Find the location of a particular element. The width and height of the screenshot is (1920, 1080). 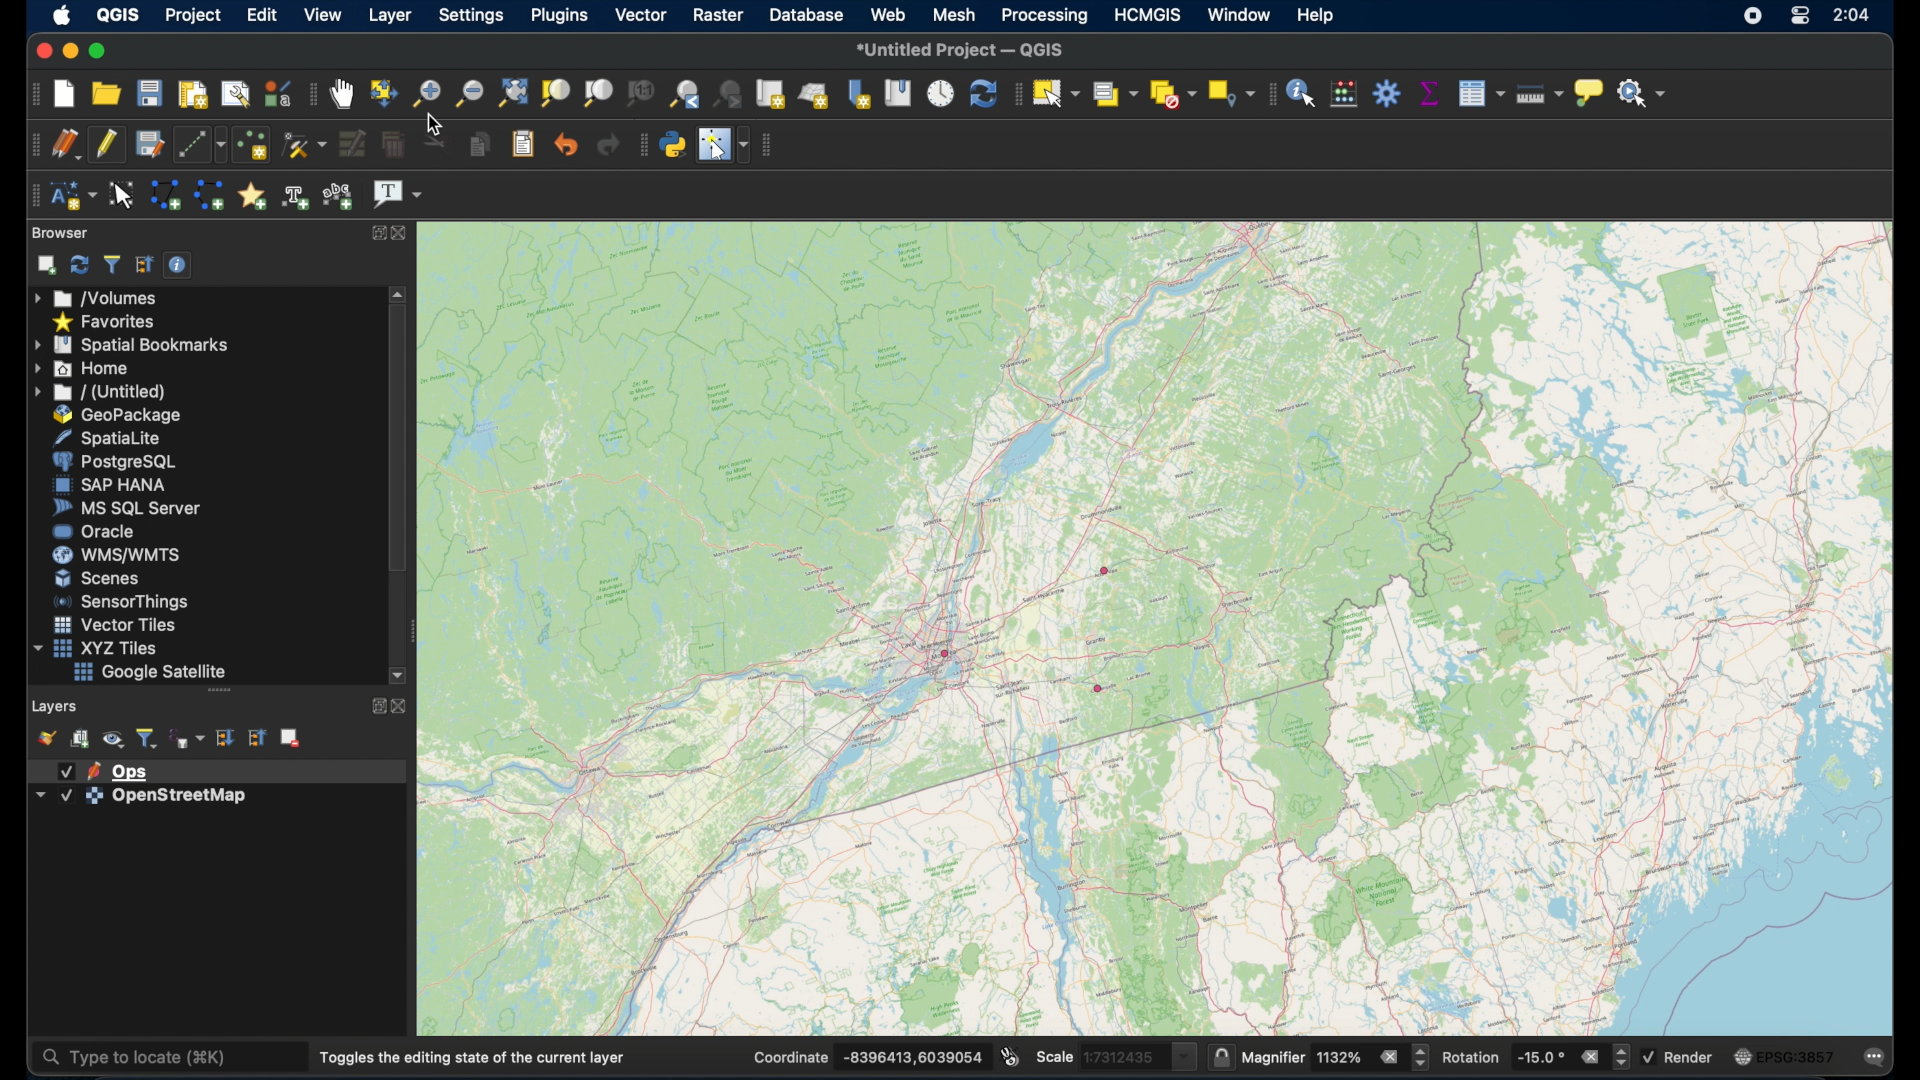

help is located at coordinates (1315, 17).